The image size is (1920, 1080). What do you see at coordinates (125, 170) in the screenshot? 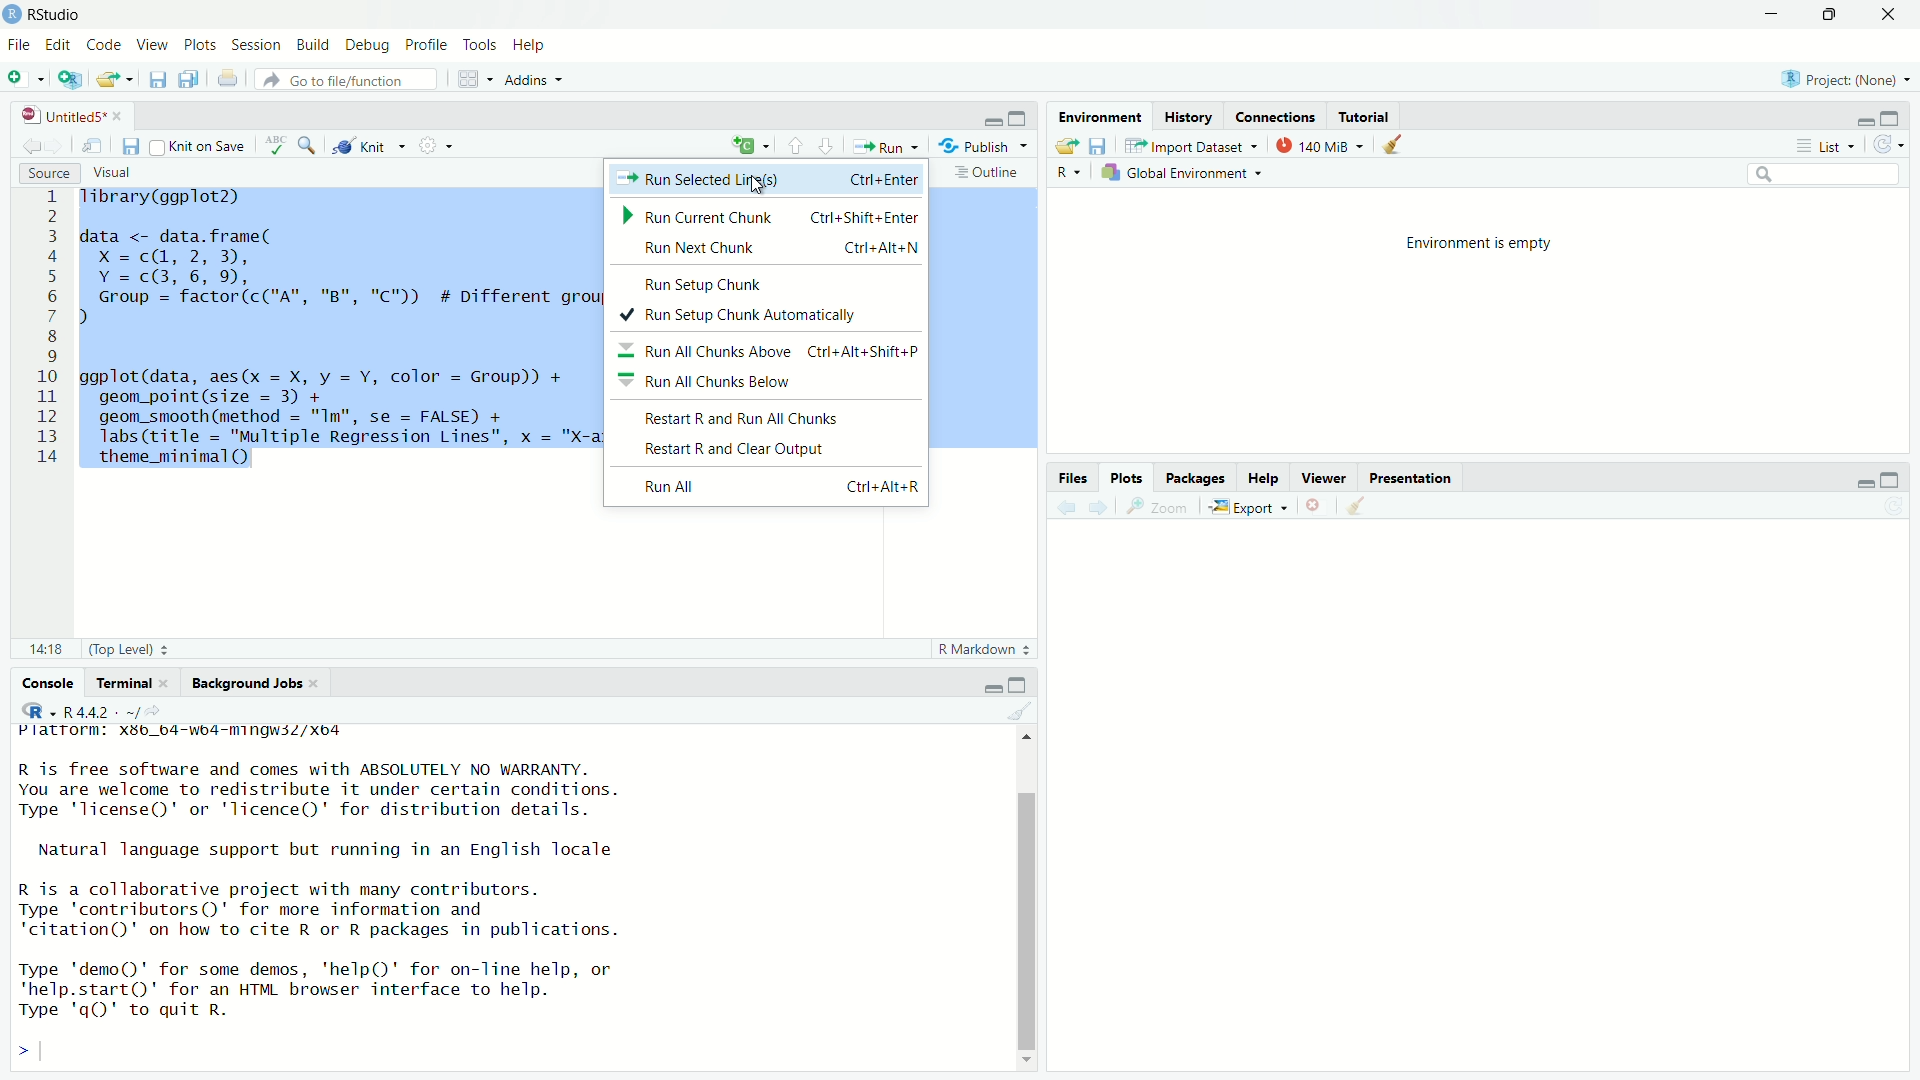
I see `Visual` at bounding box center [125, 170].